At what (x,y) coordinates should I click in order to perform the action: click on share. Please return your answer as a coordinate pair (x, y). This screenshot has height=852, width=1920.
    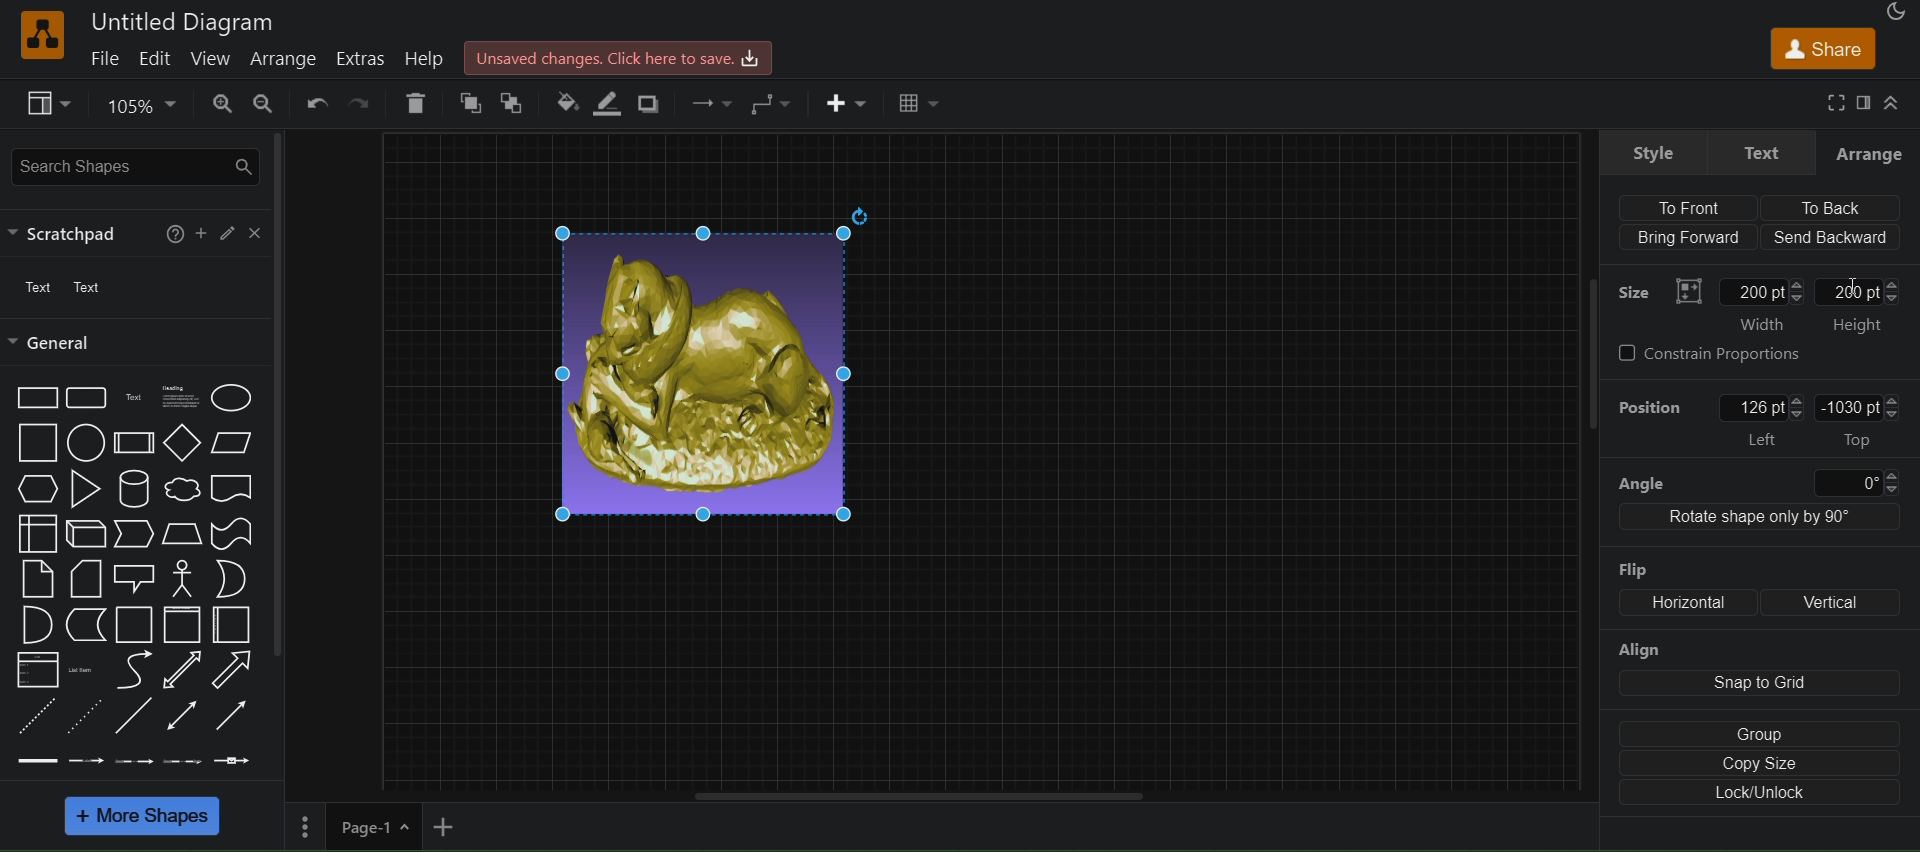
    Looking at the image, I should click on (1820, 48).